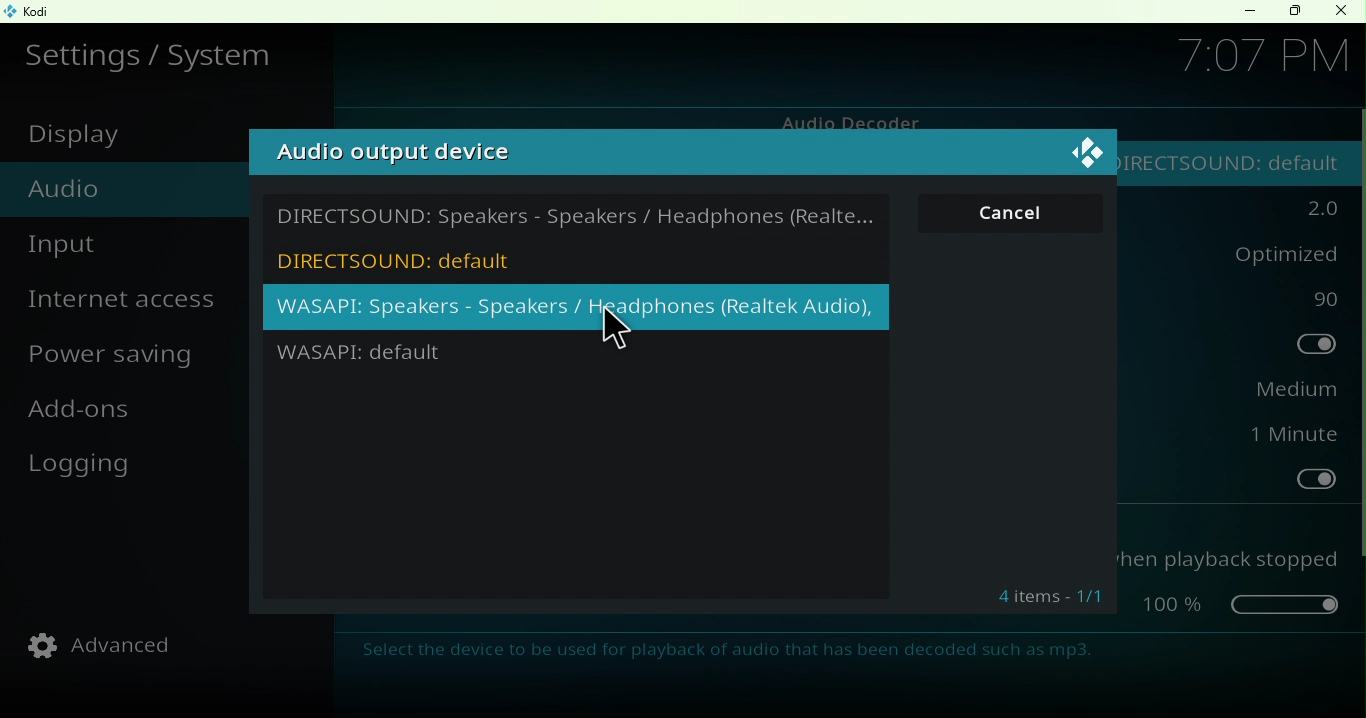  Describe the element at coordinates (1277, 390) in the screenshot. I see `Medium` at that location.